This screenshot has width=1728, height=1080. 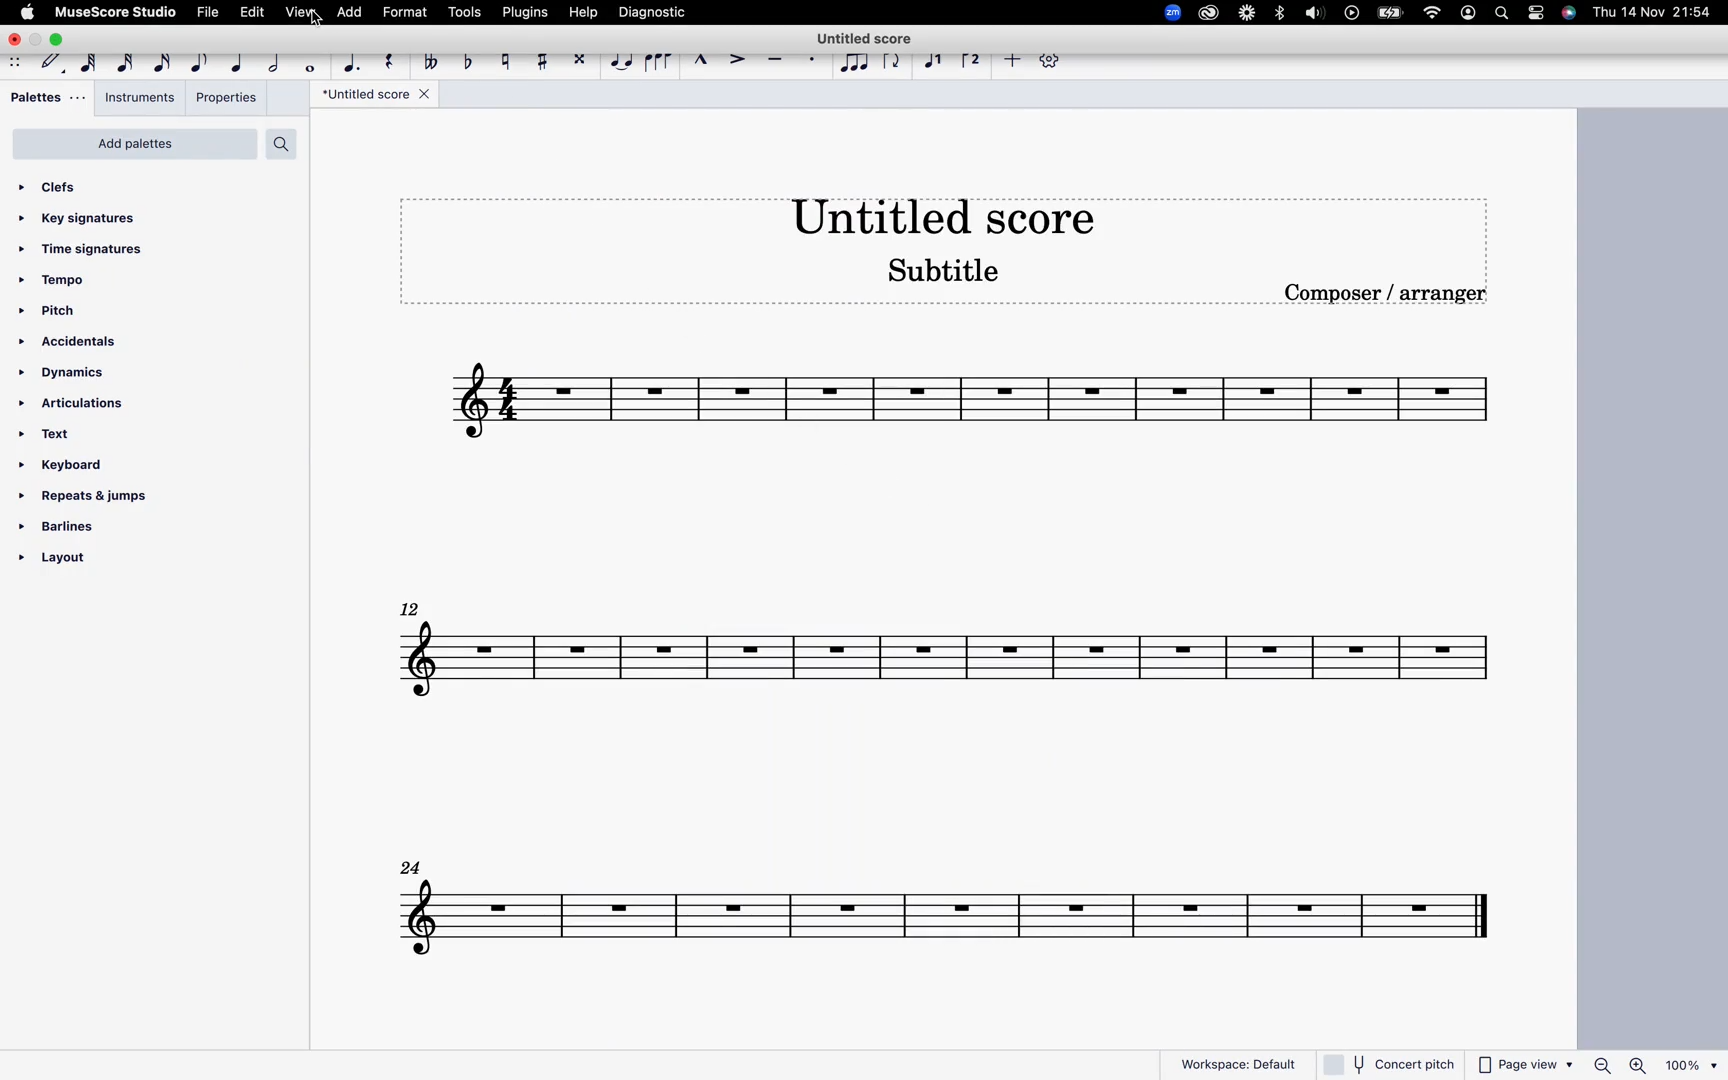 What do you see at coordinates (1283, 13) in the screenshot?
I see `bluetooth` at bounding box center [1283, 13].